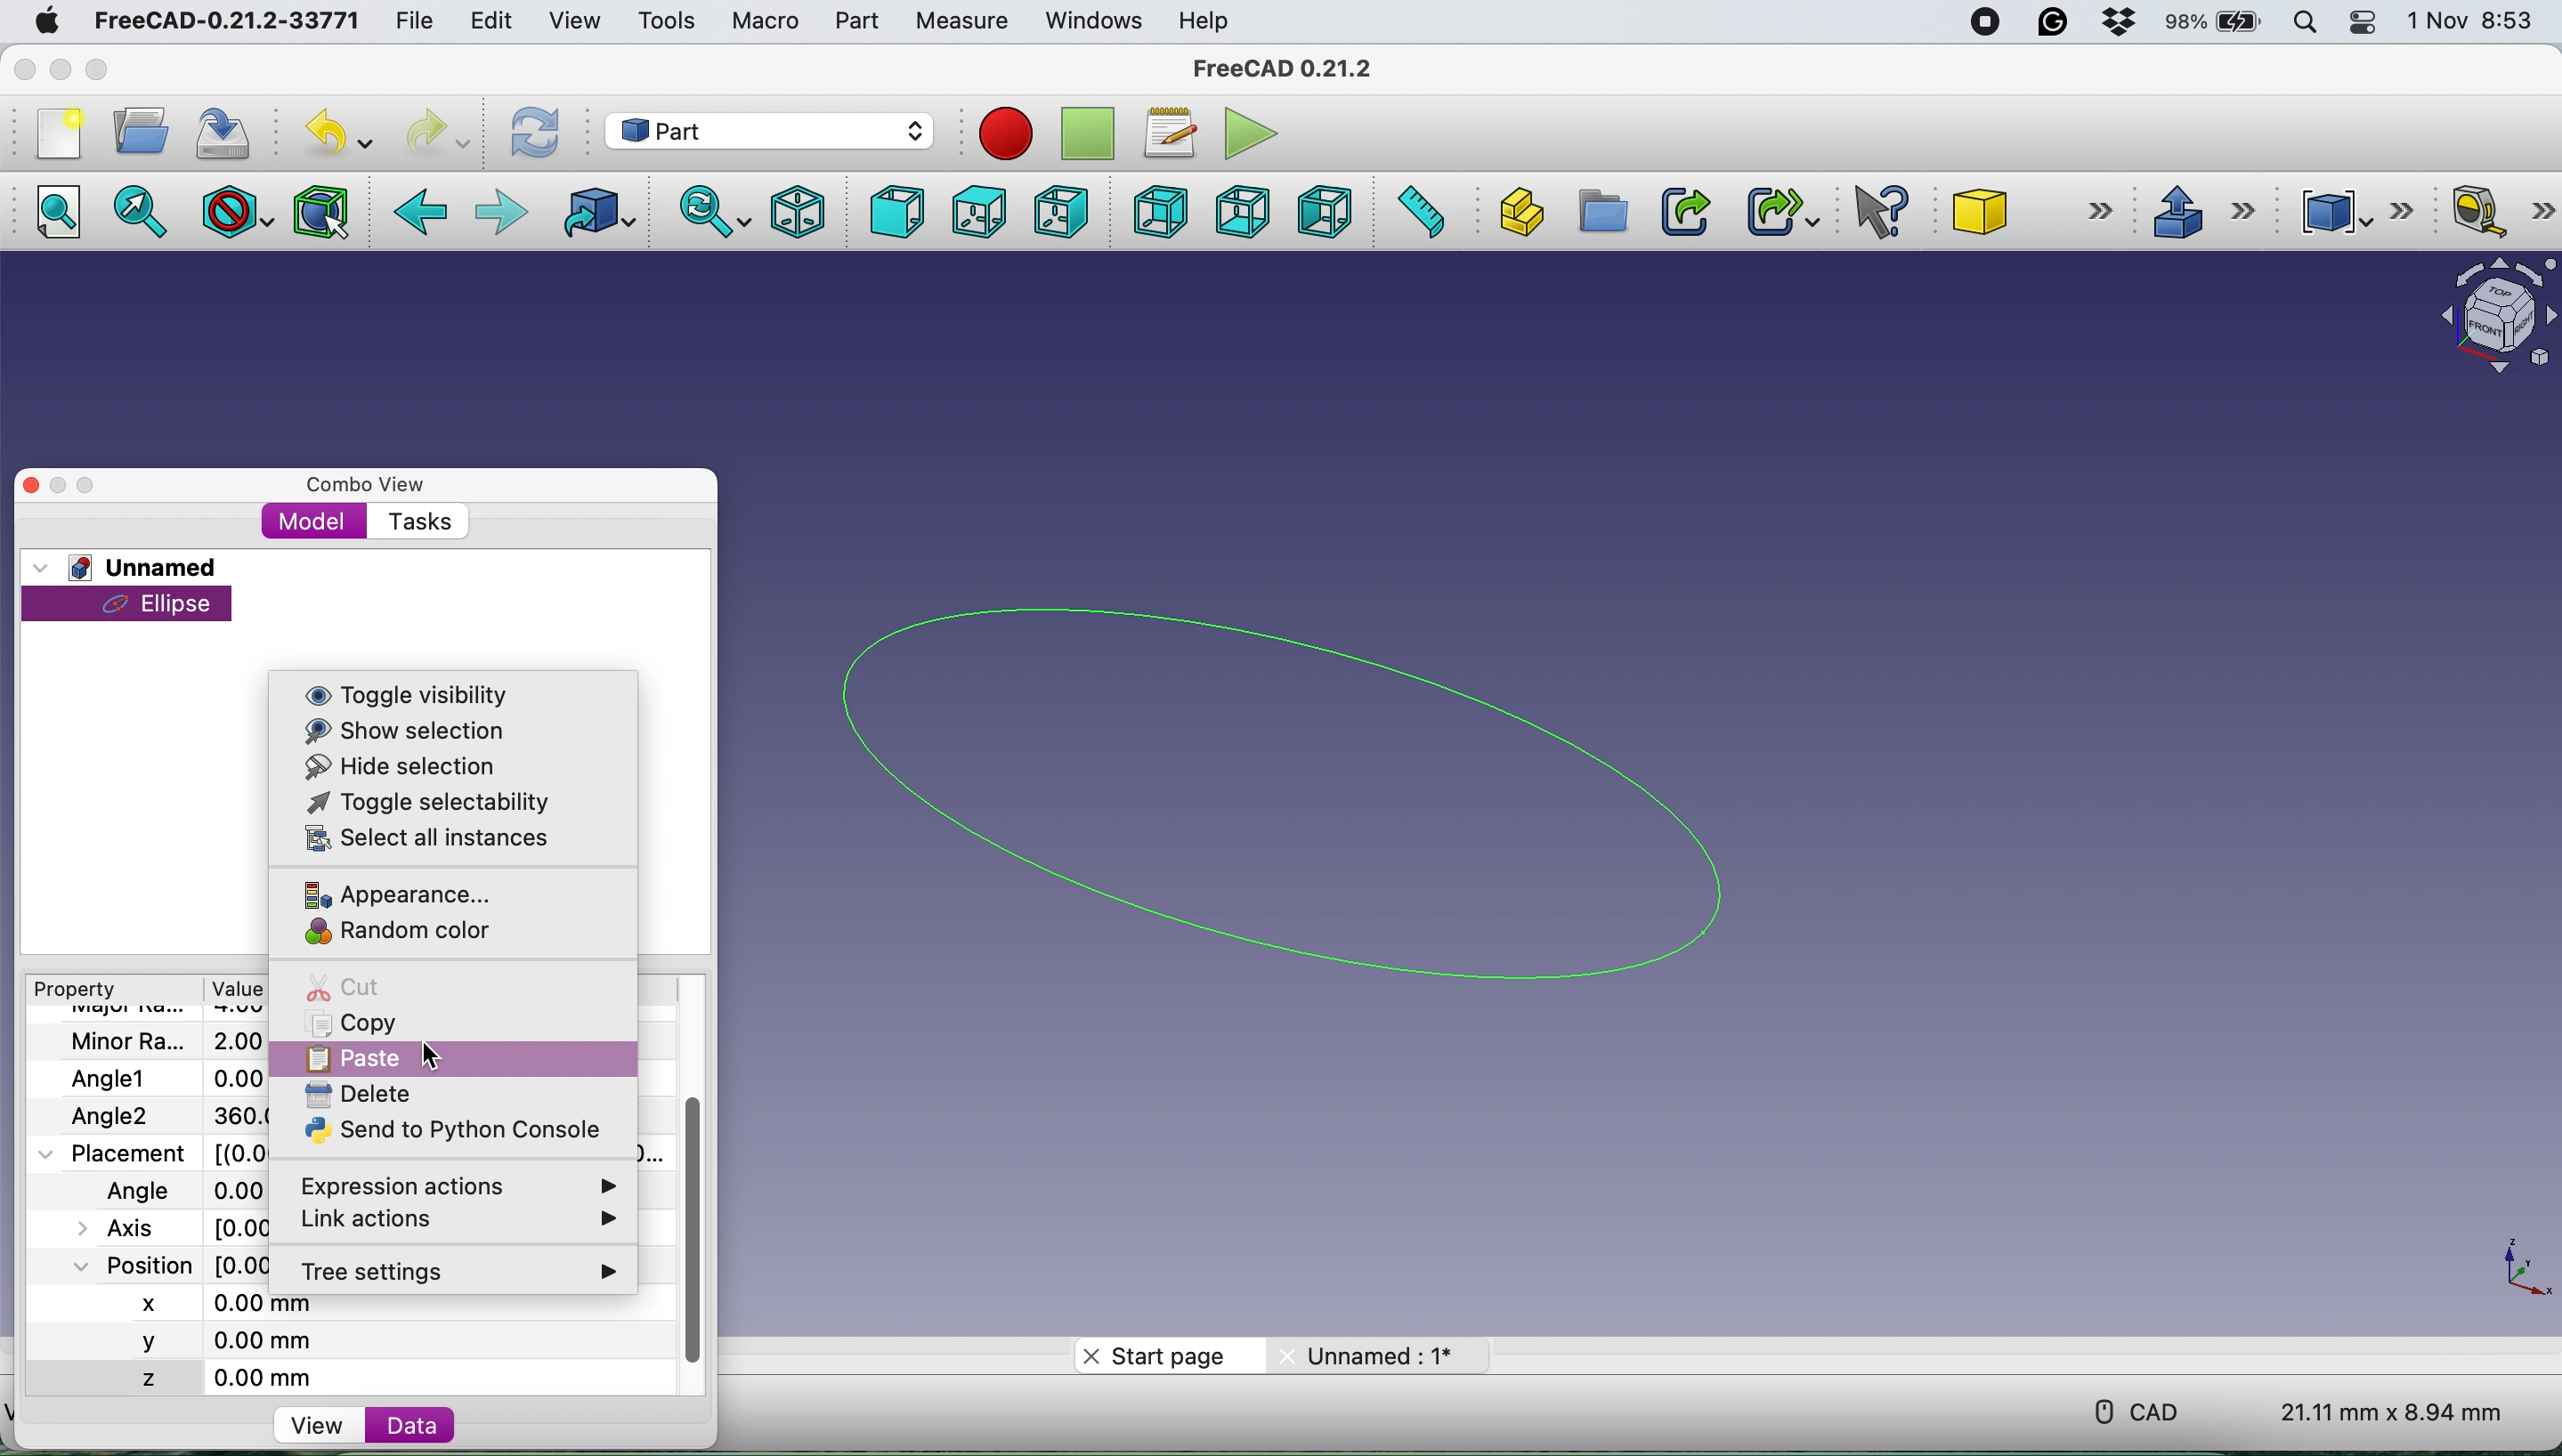 This screenshot has height=1456, width=2562. Describe the element at coordinates (769, 133) in the screenshot. I see `workbench` at that location.